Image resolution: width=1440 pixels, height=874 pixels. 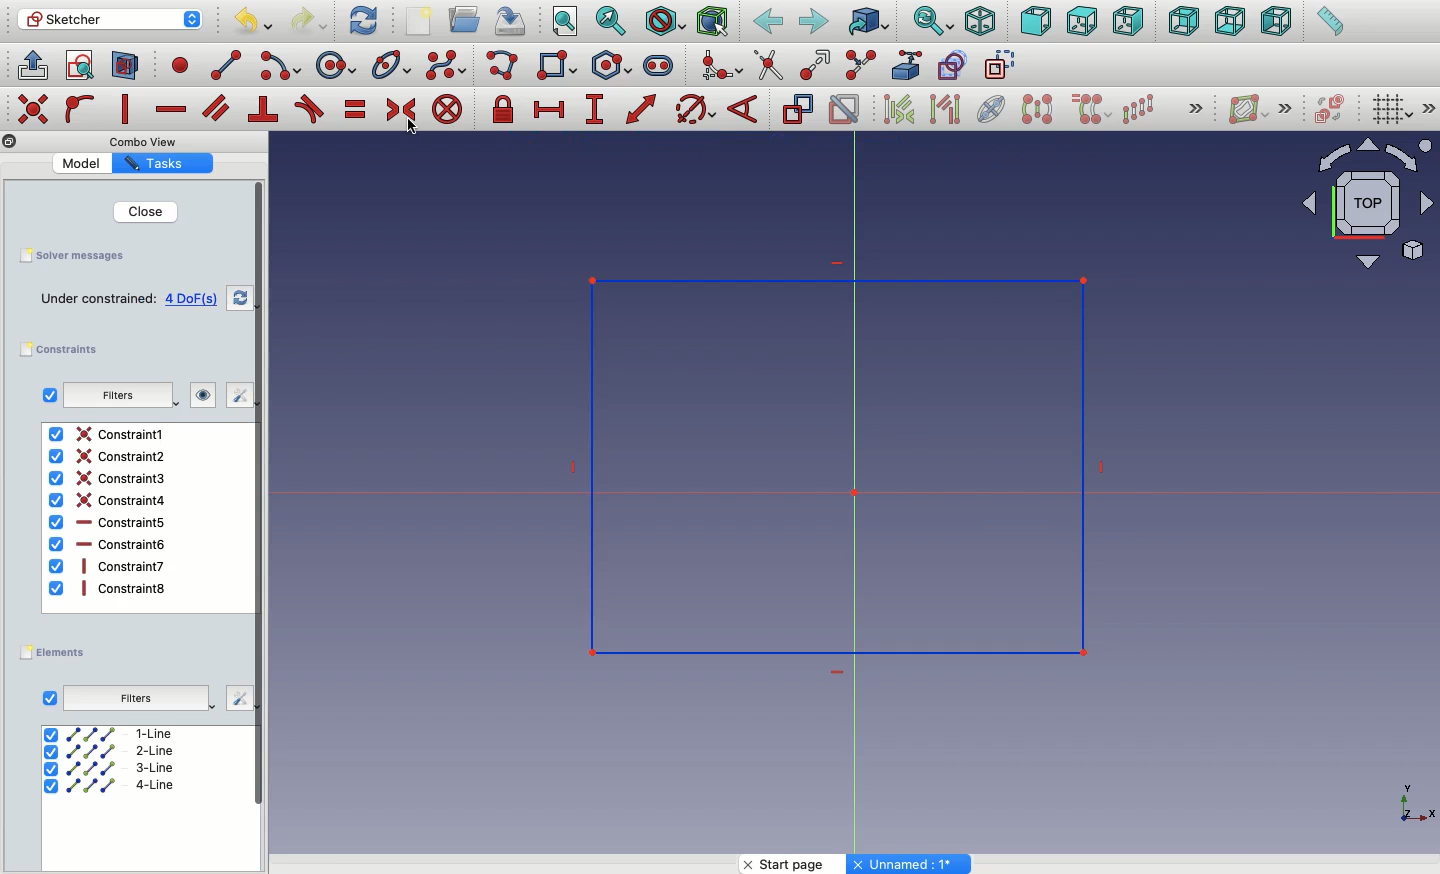 I want to click on Refresh, so click(x=363, y=19).